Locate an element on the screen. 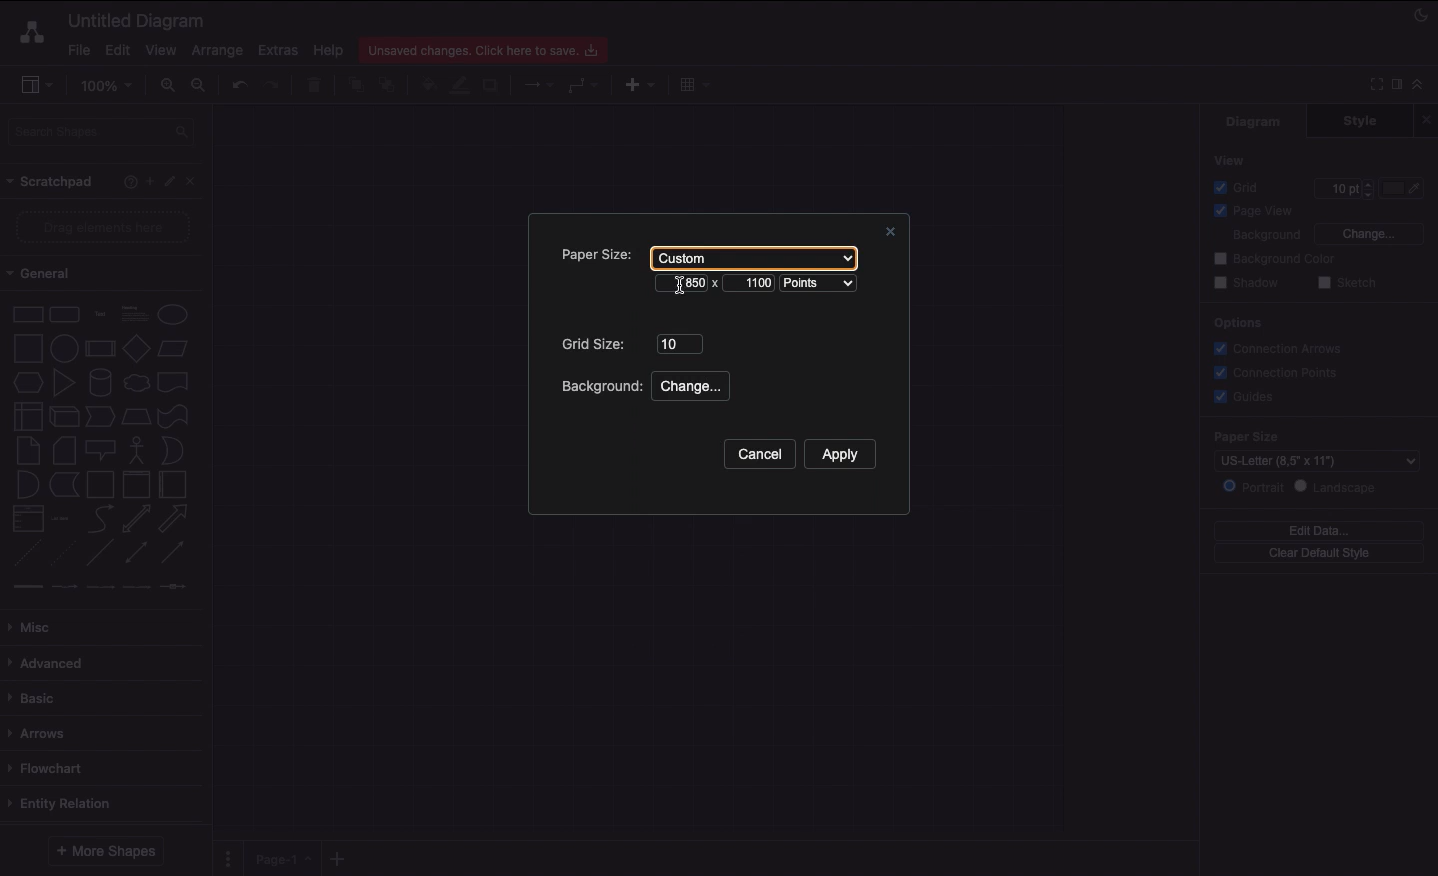 The image size is (1438, 876). And is located at coordinates (29, 486).